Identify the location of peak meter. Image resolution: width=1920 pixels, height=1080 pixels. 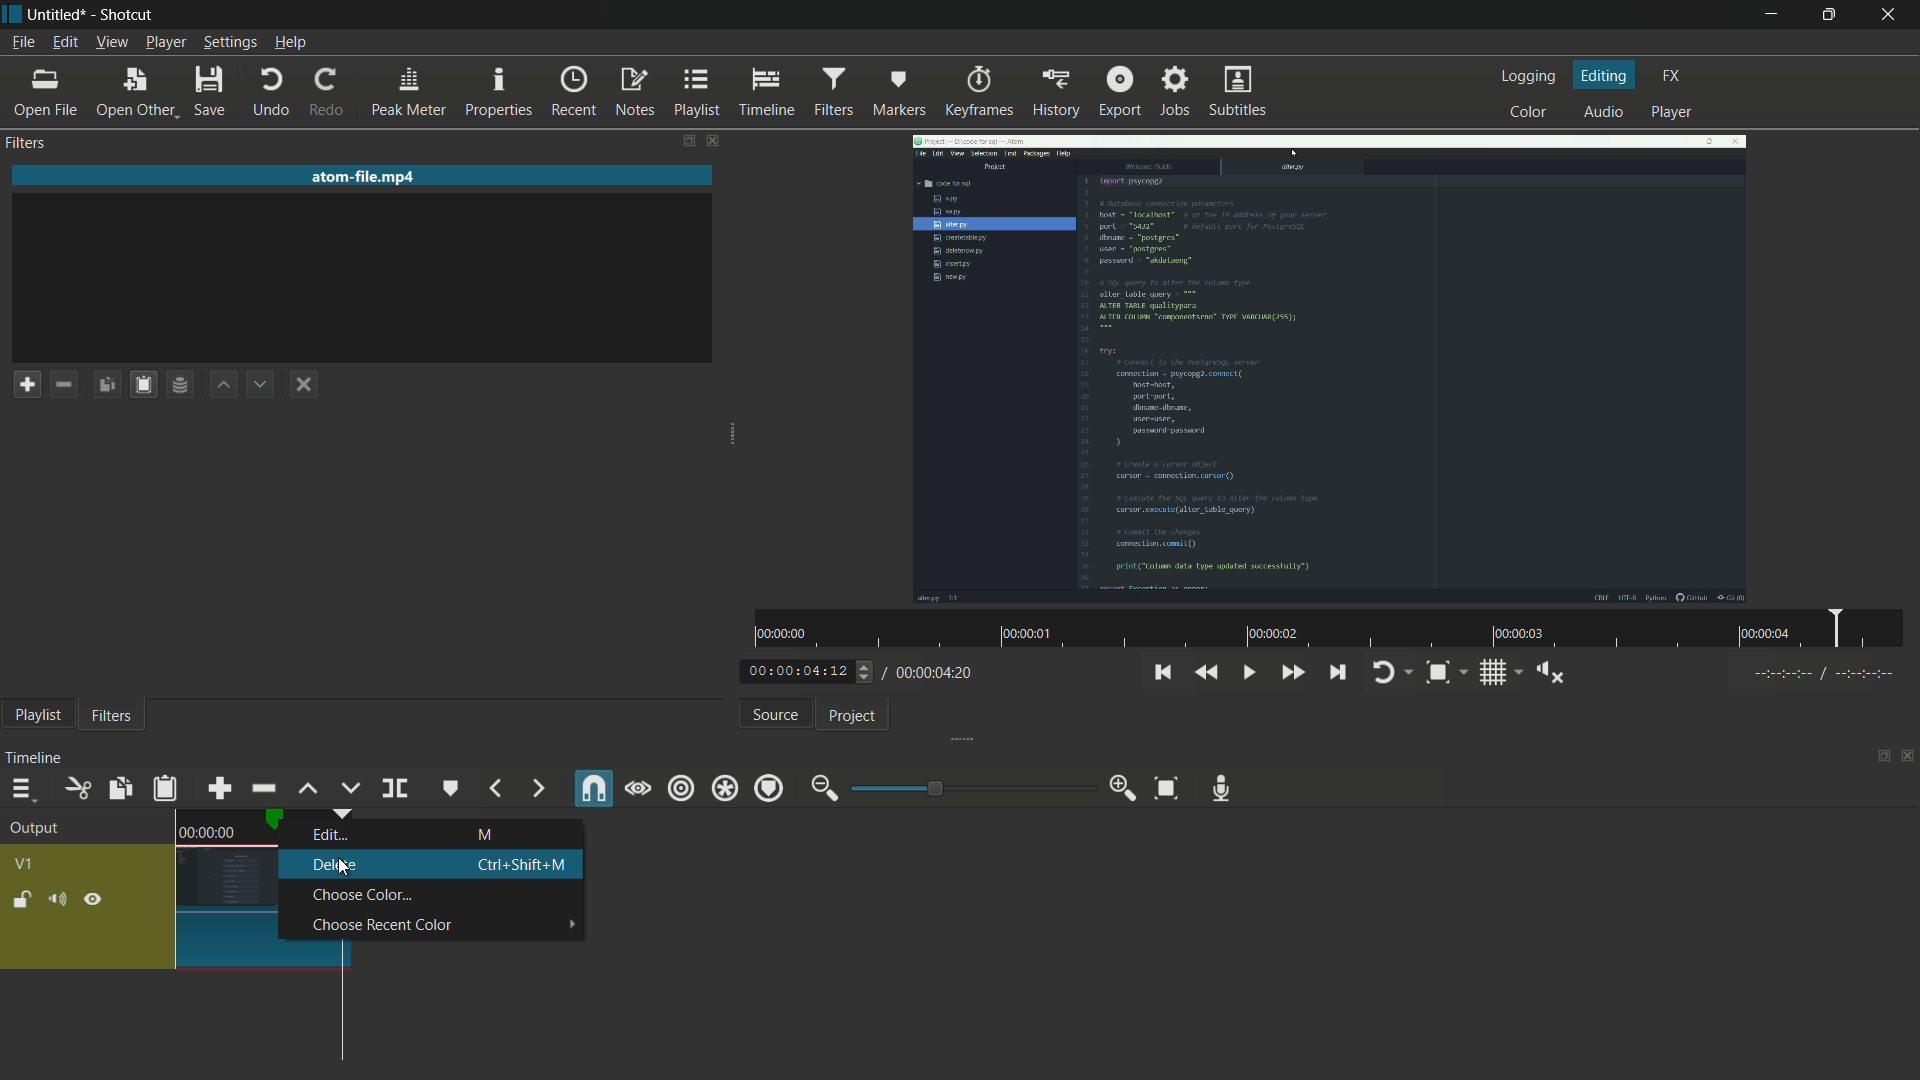
(406, 93).